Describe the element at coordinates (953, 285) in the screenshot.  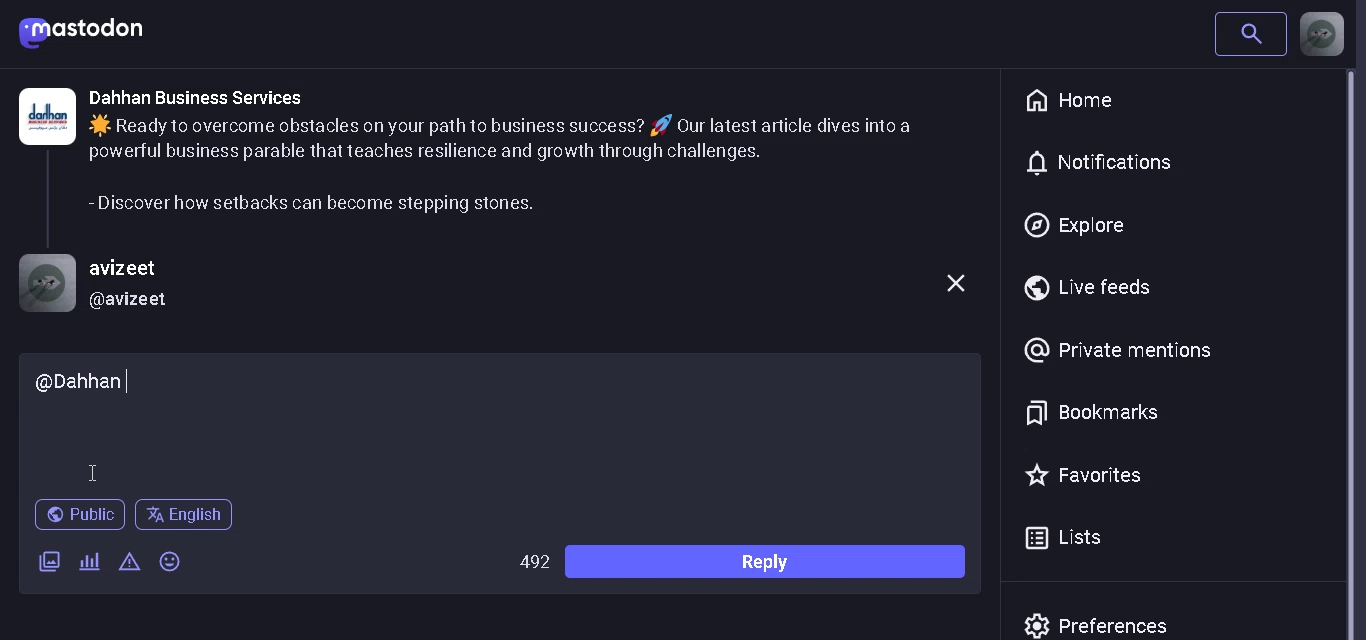
I see `close comment box` at that location.